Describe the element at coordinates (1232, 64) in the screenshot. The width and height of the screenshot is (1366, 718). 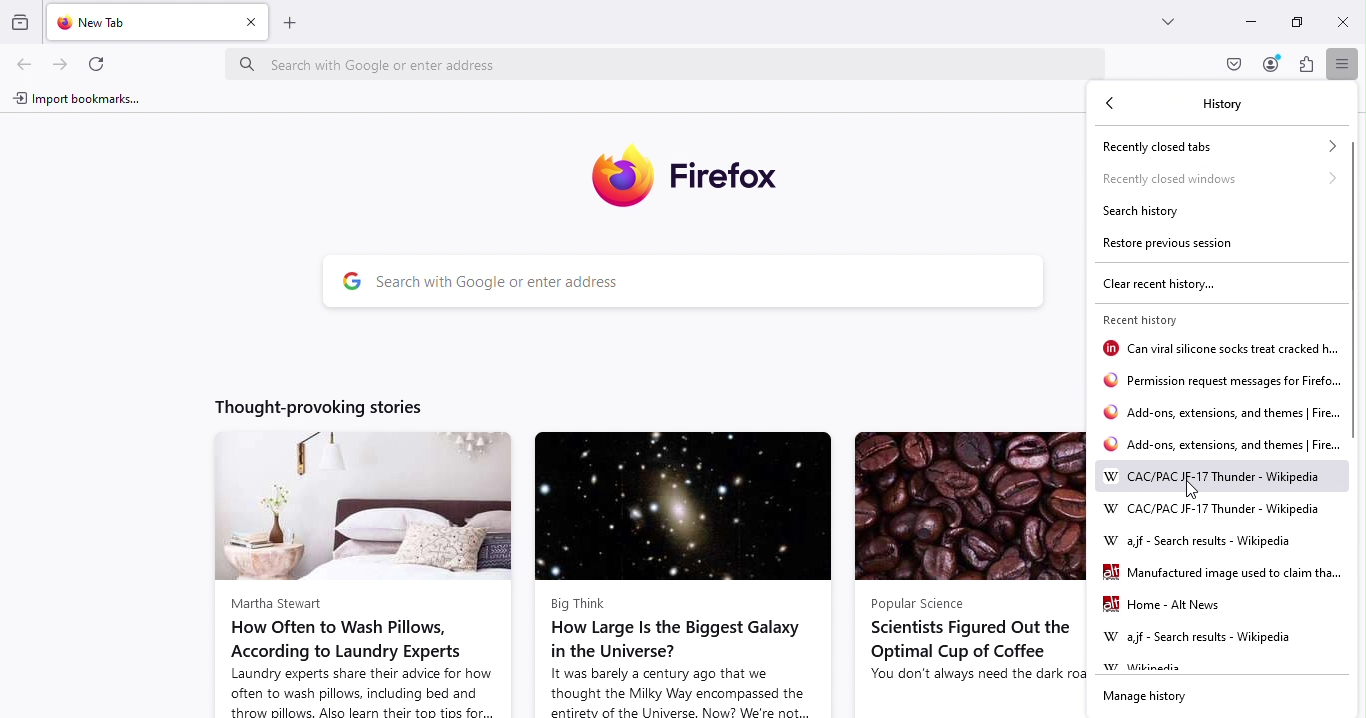
I see `Save to pocket` at that location.